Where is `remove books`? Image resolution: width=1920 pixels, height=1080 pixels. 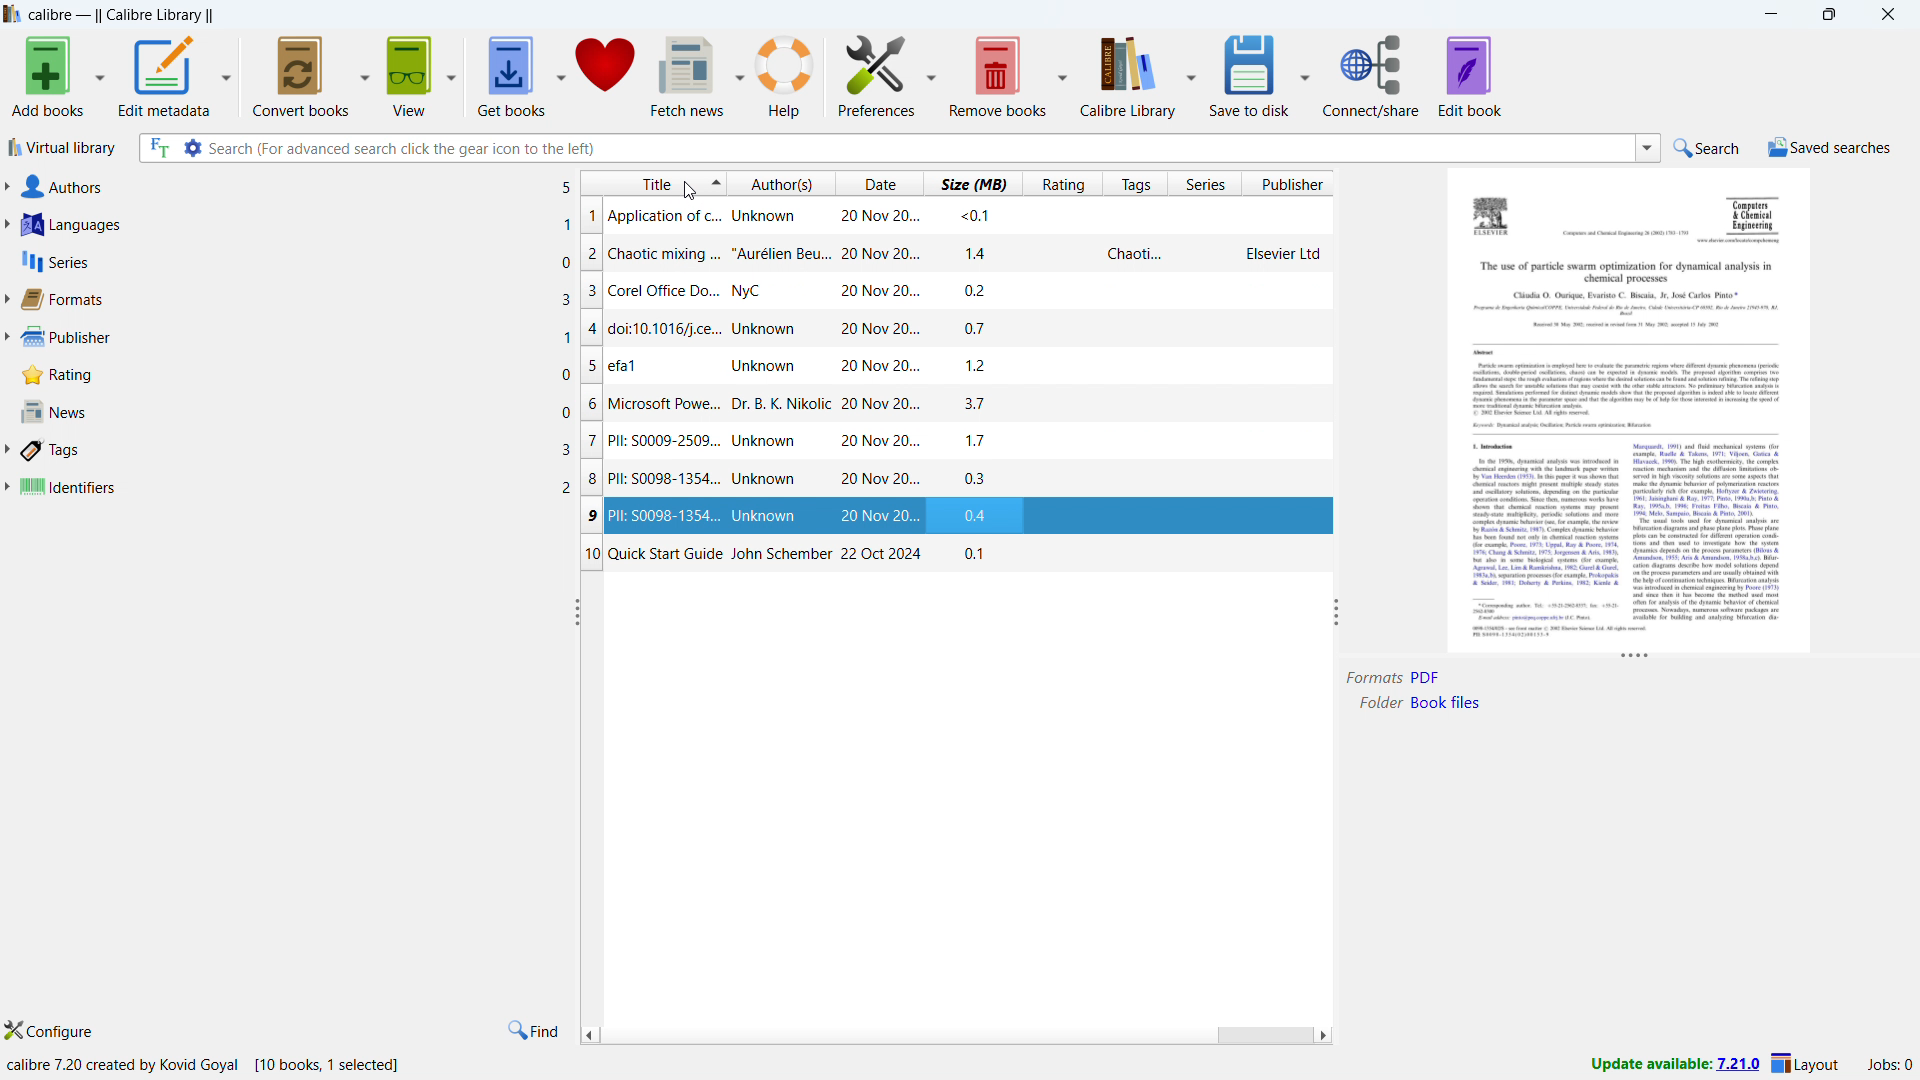 remove books is located at coordinates (998, 75).